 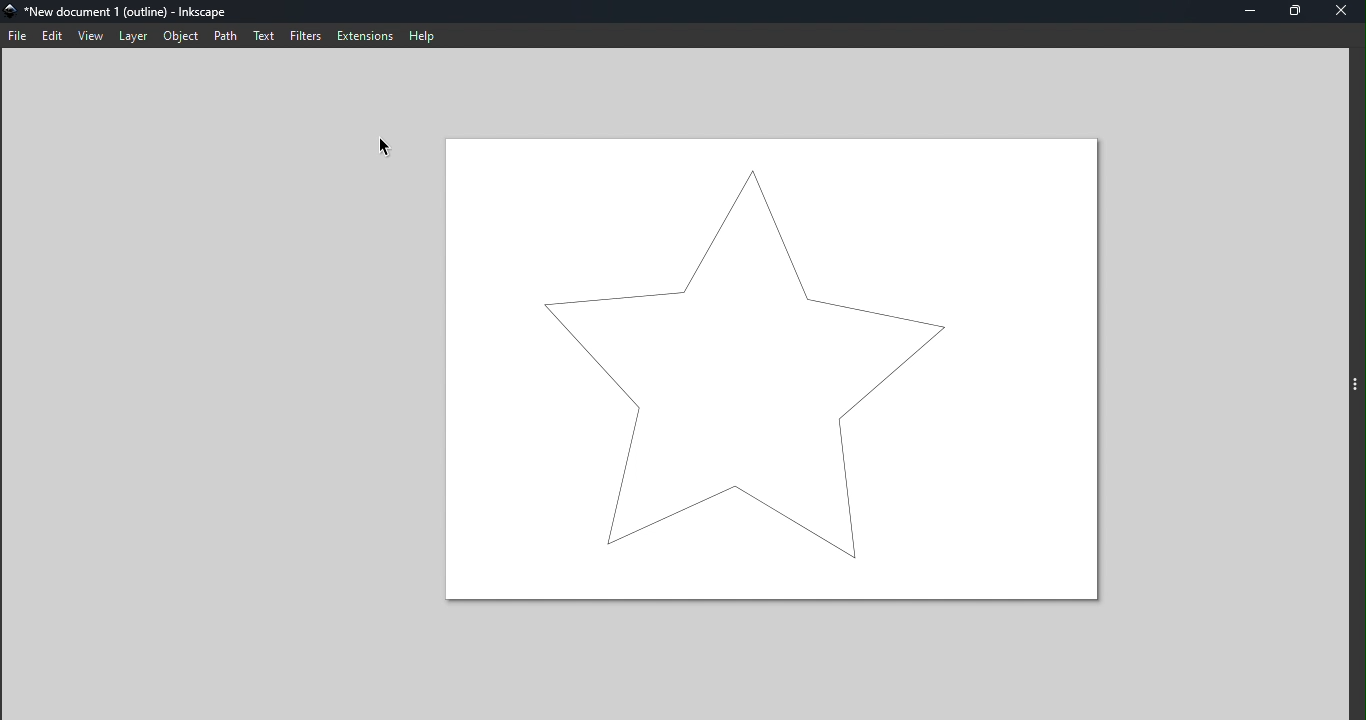 What do you see at coordinates (224, 33) in the screenshot?
I see `Path` at bounding box center [224, 33].